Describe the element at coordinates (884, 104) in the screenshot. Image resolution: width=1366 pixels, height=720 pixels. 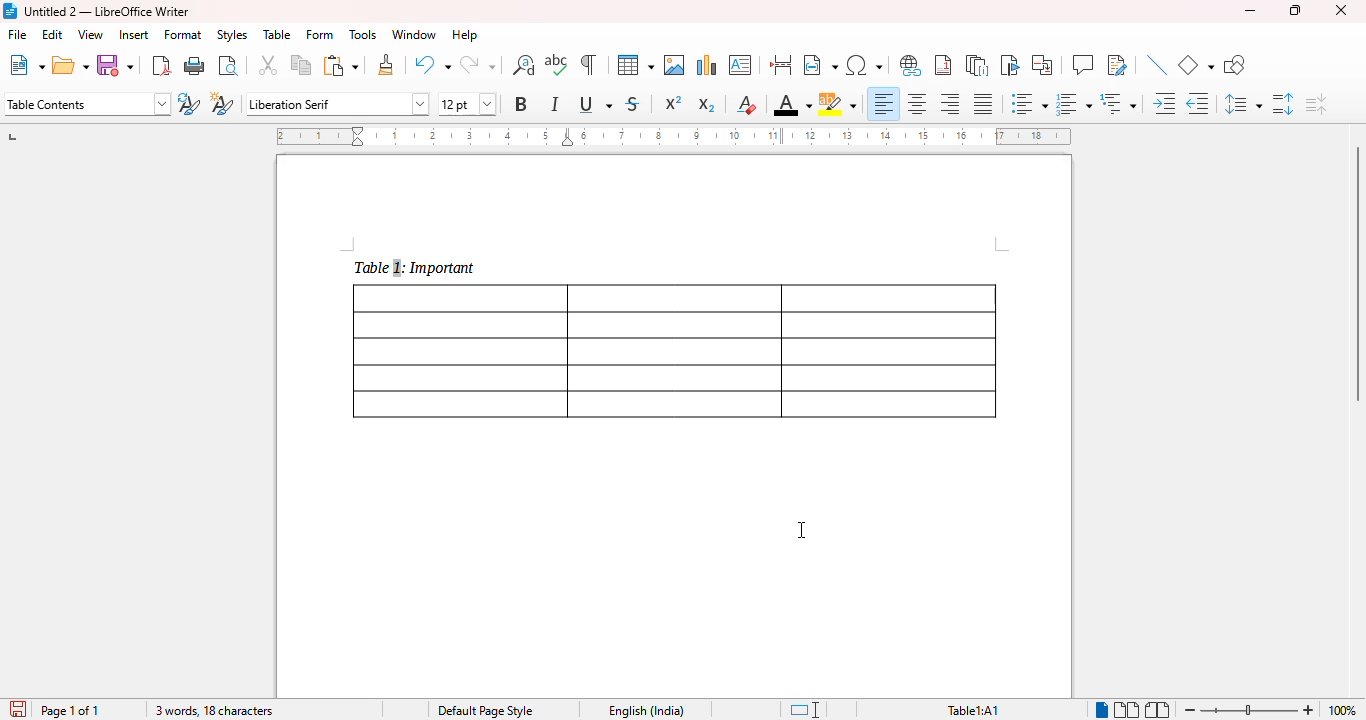
I see `align left` at that location.